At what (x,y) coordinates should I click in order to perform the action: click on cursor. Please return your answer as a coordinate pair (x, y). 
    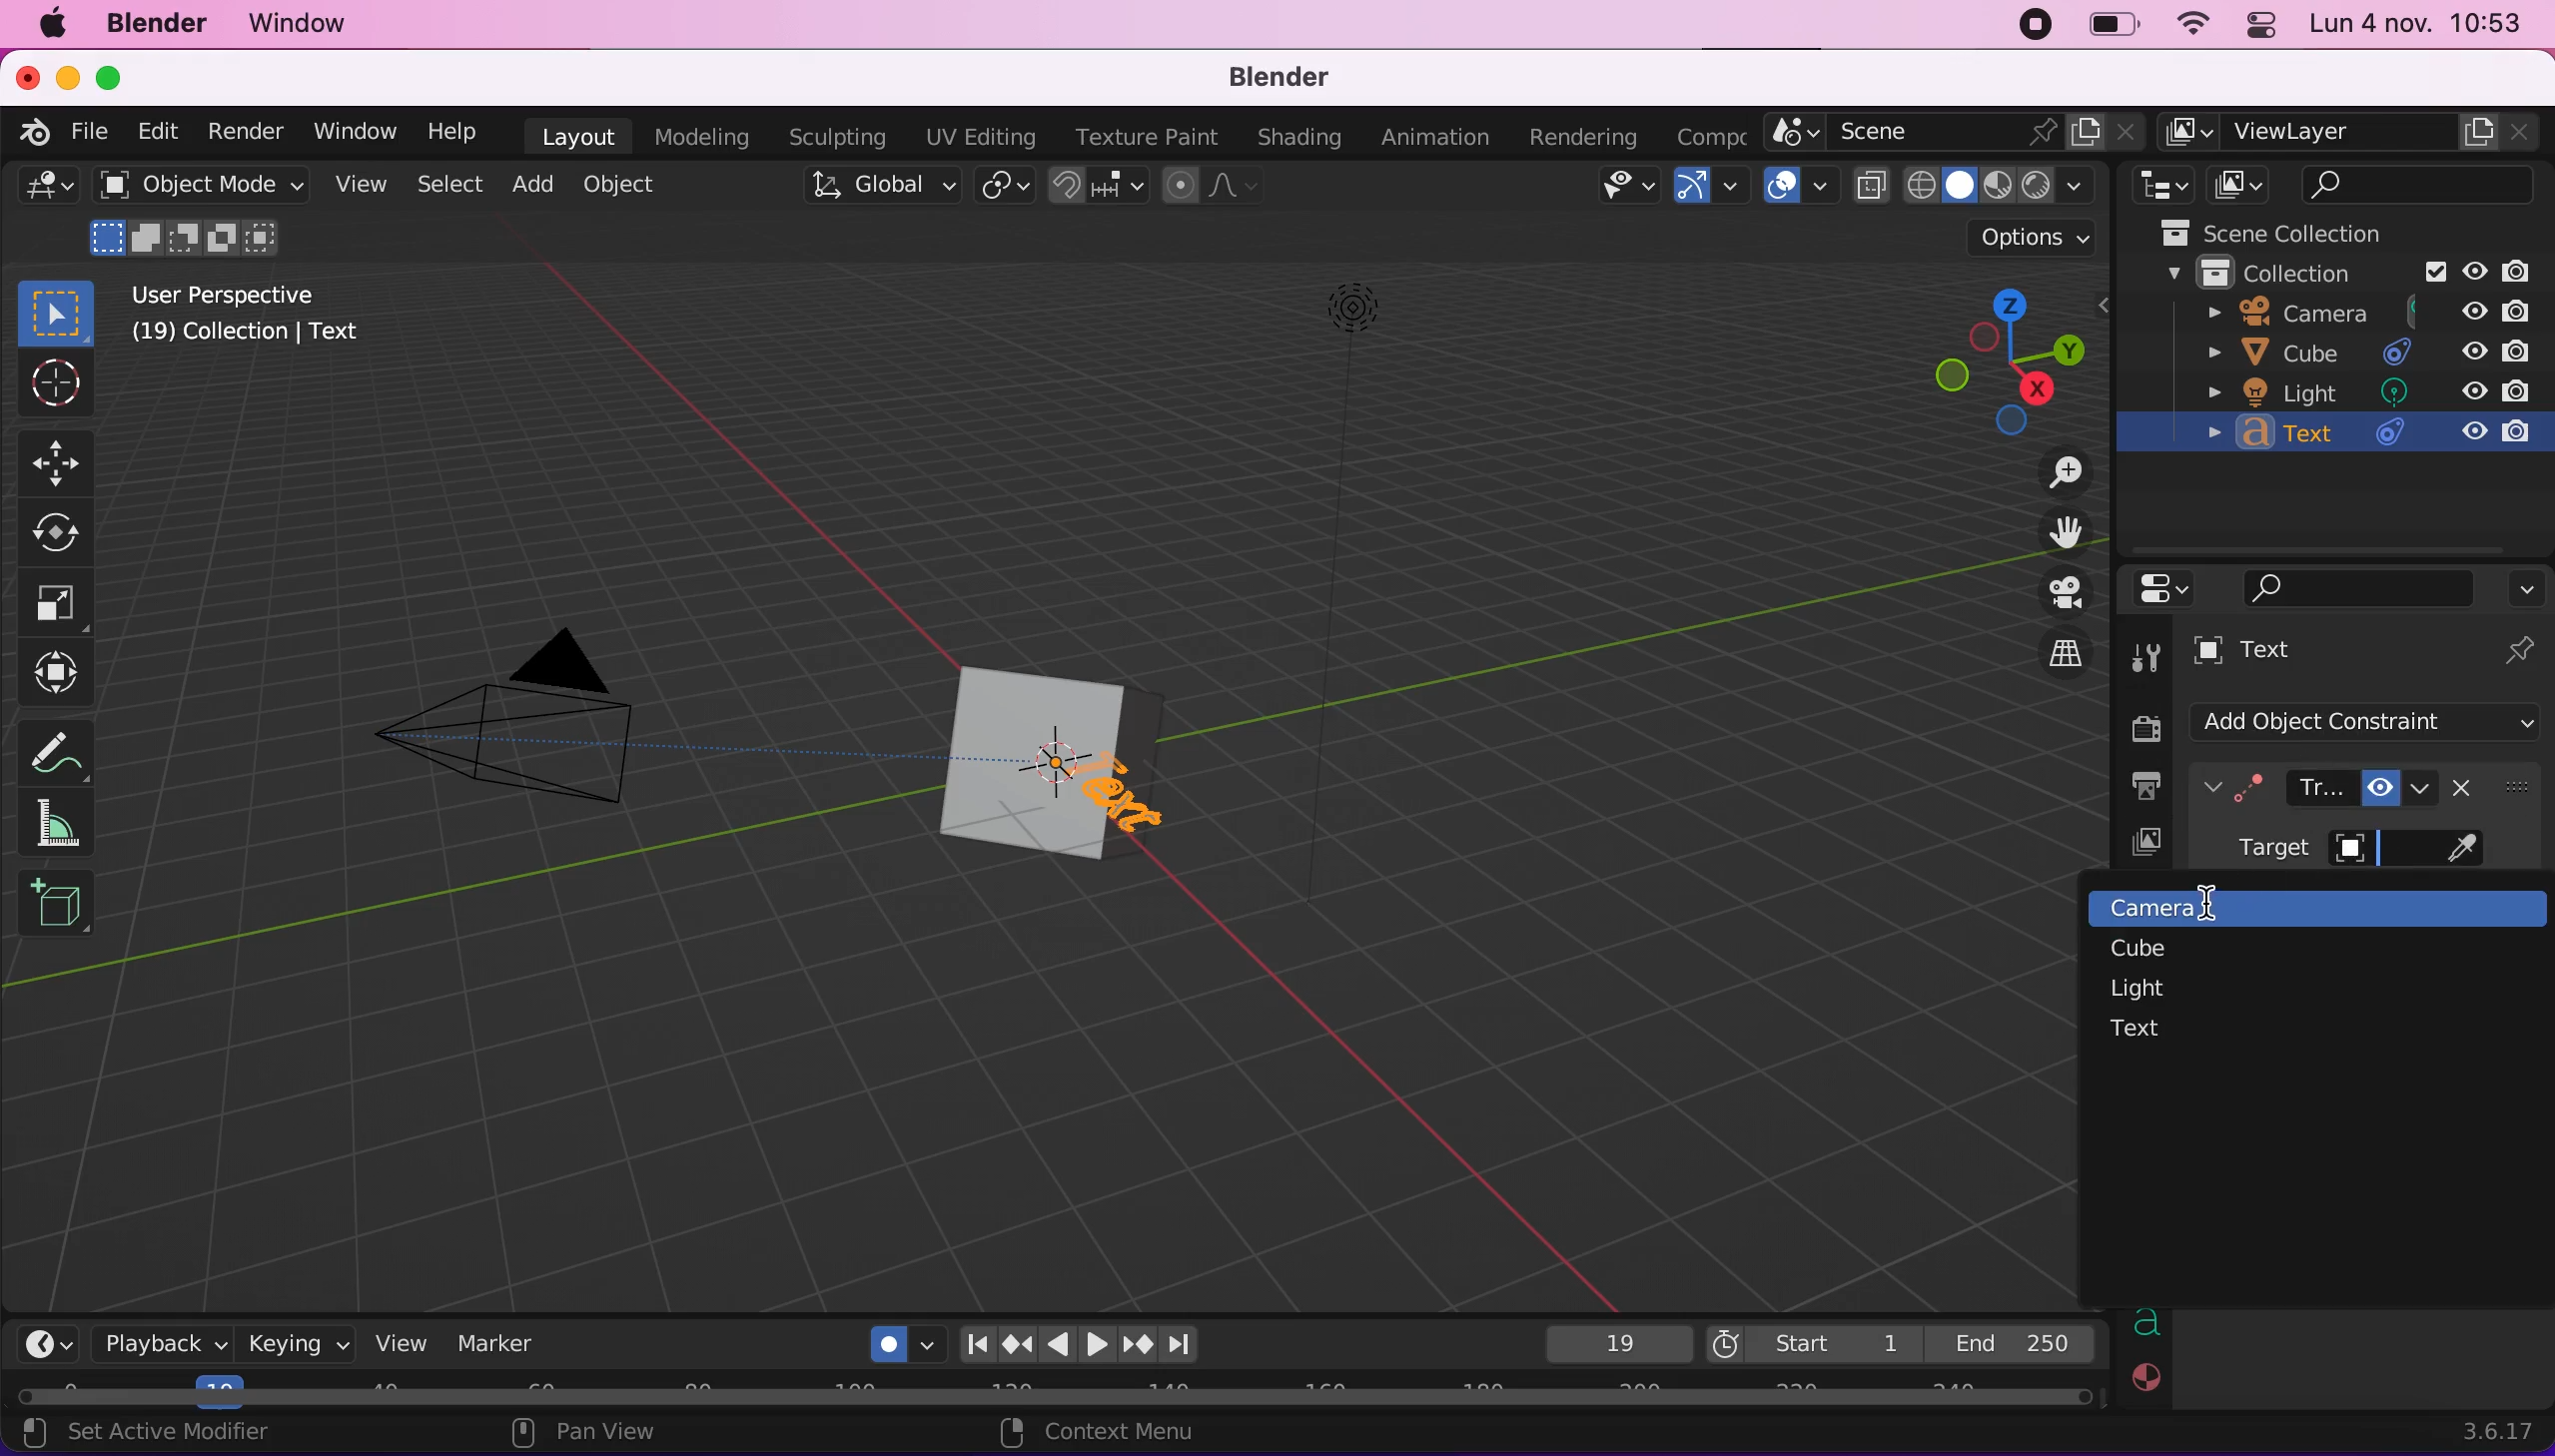
    Looking at the image, I should click on (2215, 904).